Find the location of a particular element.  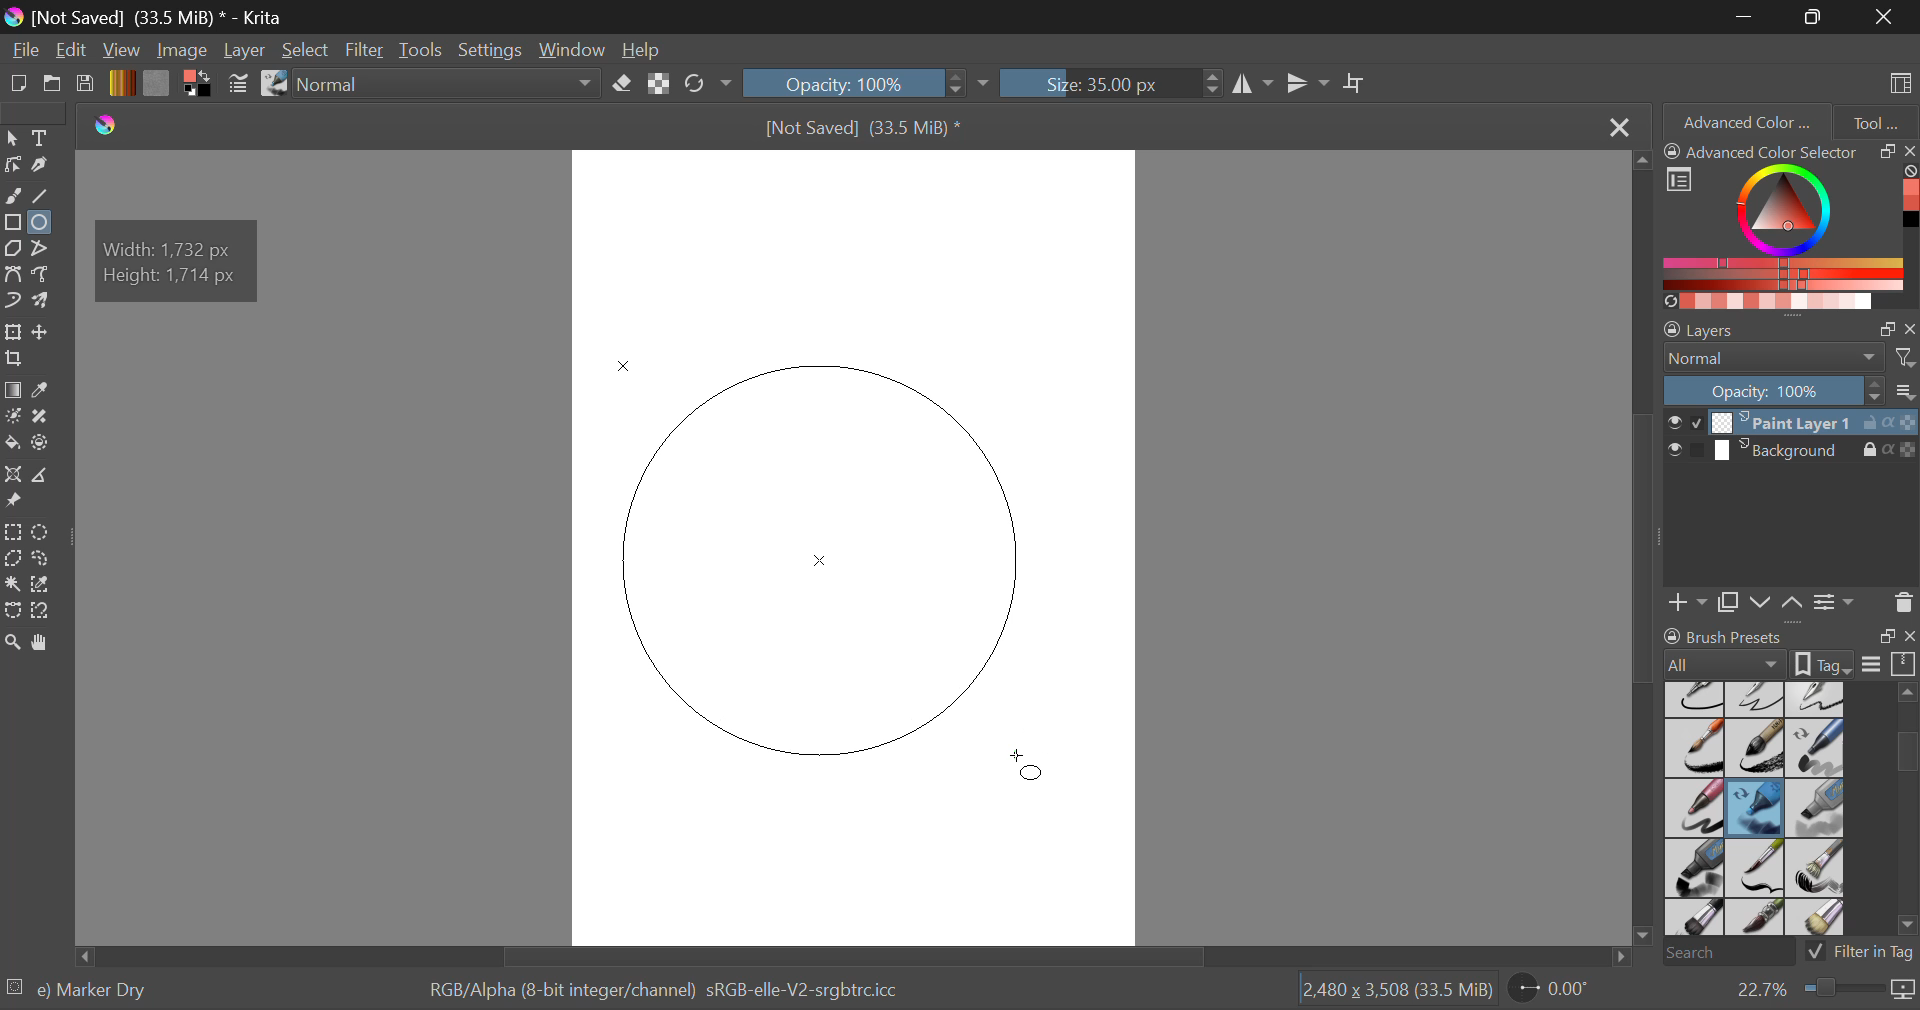

) [Not Saved] (33.5 MiB) * - Krita is located at coordinates (163, 18).